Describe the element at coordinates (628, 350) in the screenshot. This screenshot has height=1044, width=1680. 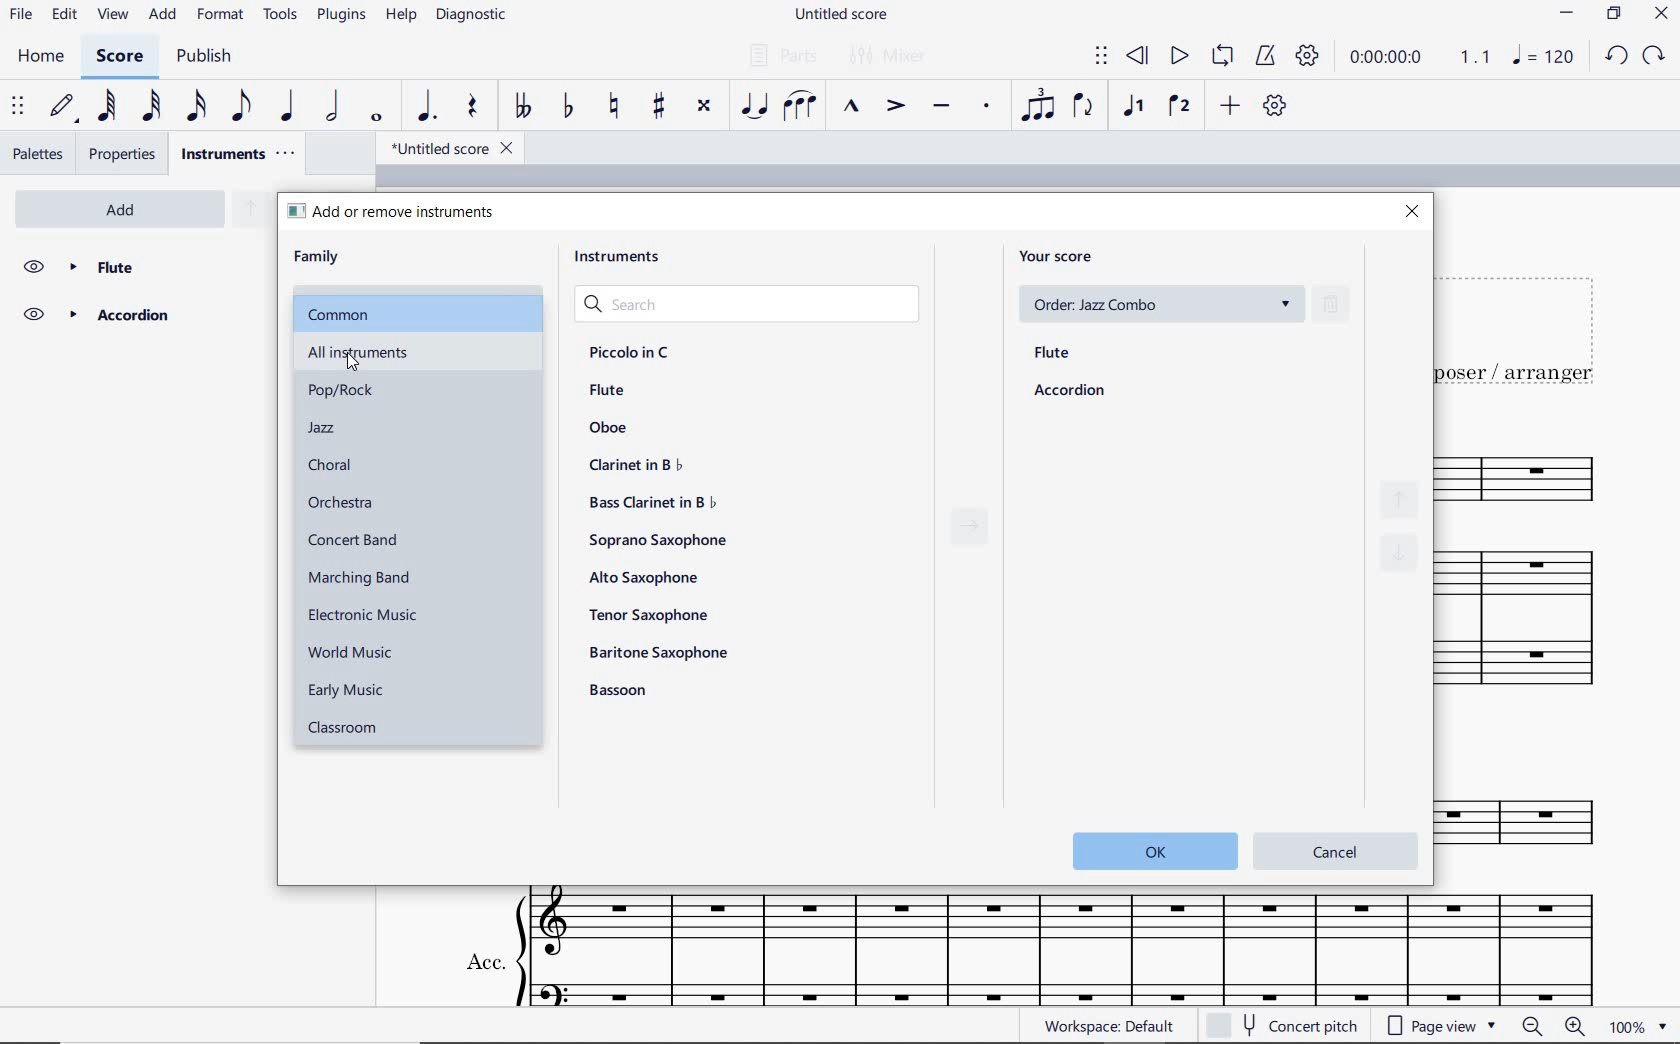
I see `piccolo in c` at that location.